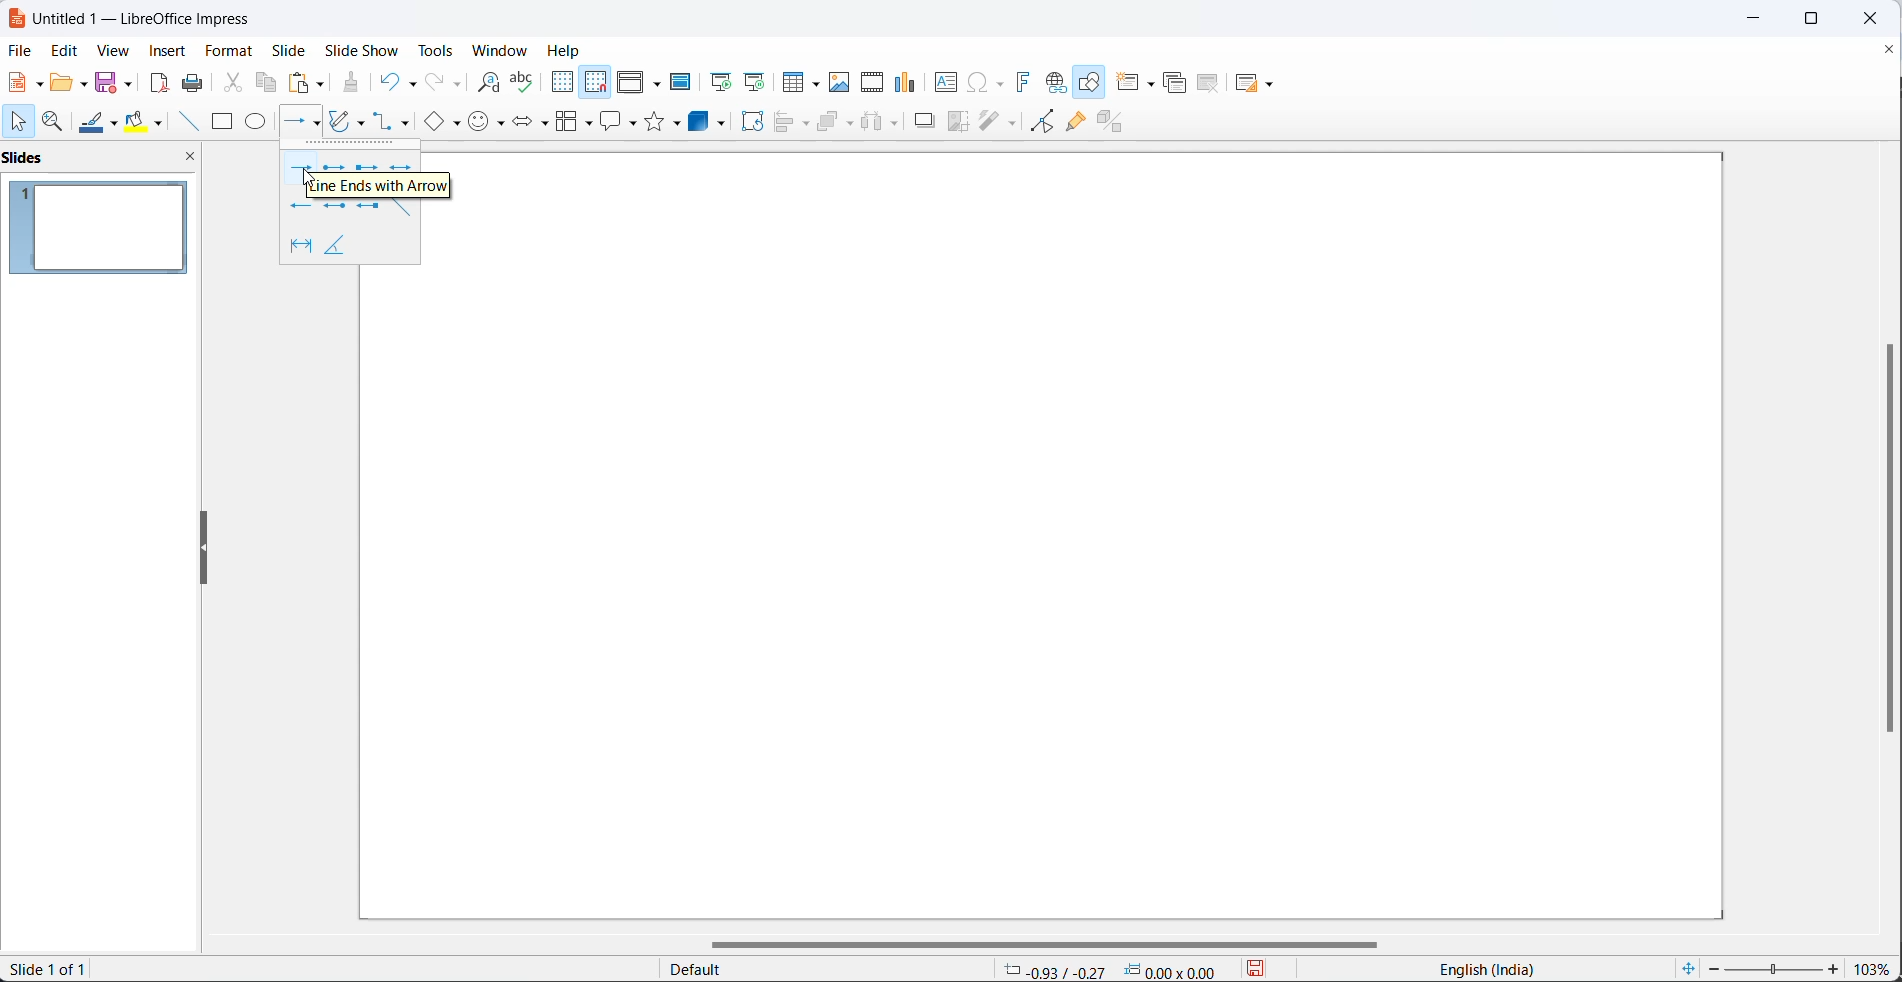 This screenshot has height=982, width=1902. Describe the element at coordinates (104, 159) in the screenshot. I see `side pane` at that location.